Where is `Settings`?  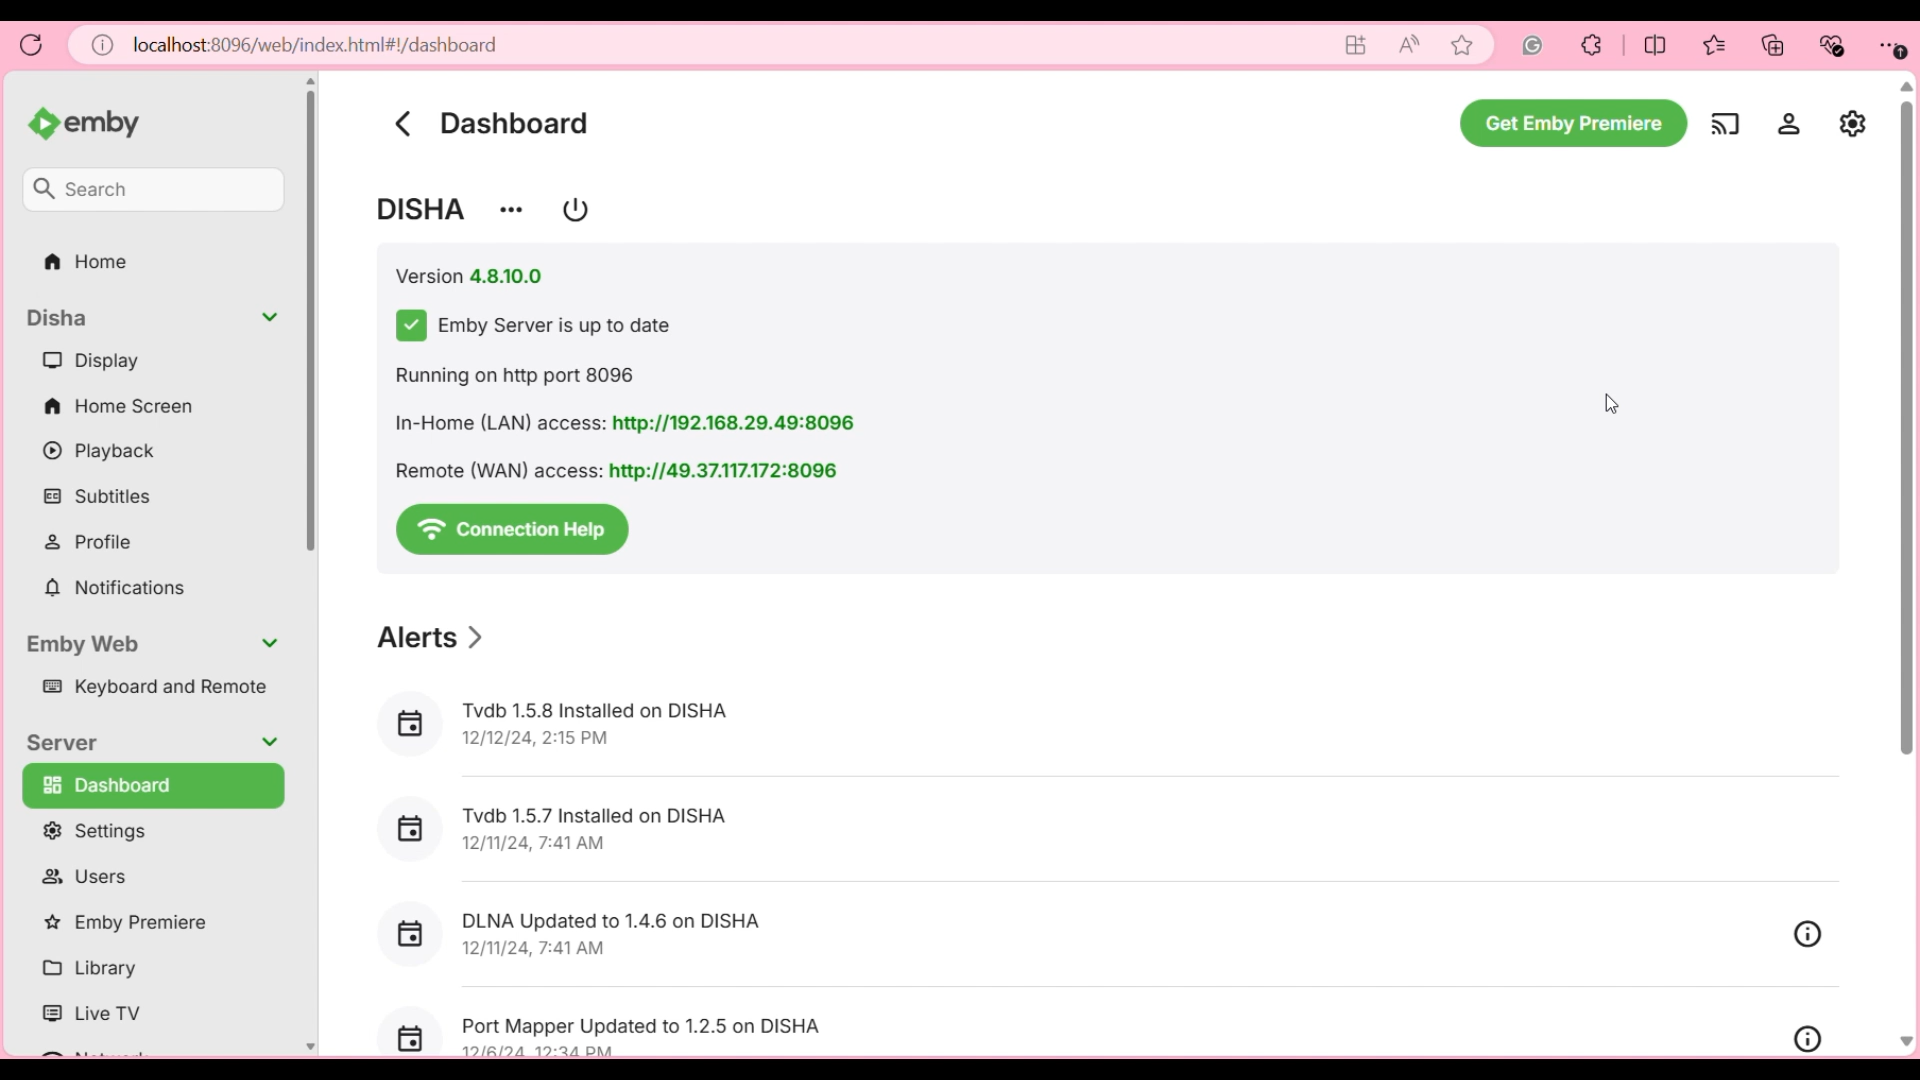 Settings is located at coordinates (1789, 123).